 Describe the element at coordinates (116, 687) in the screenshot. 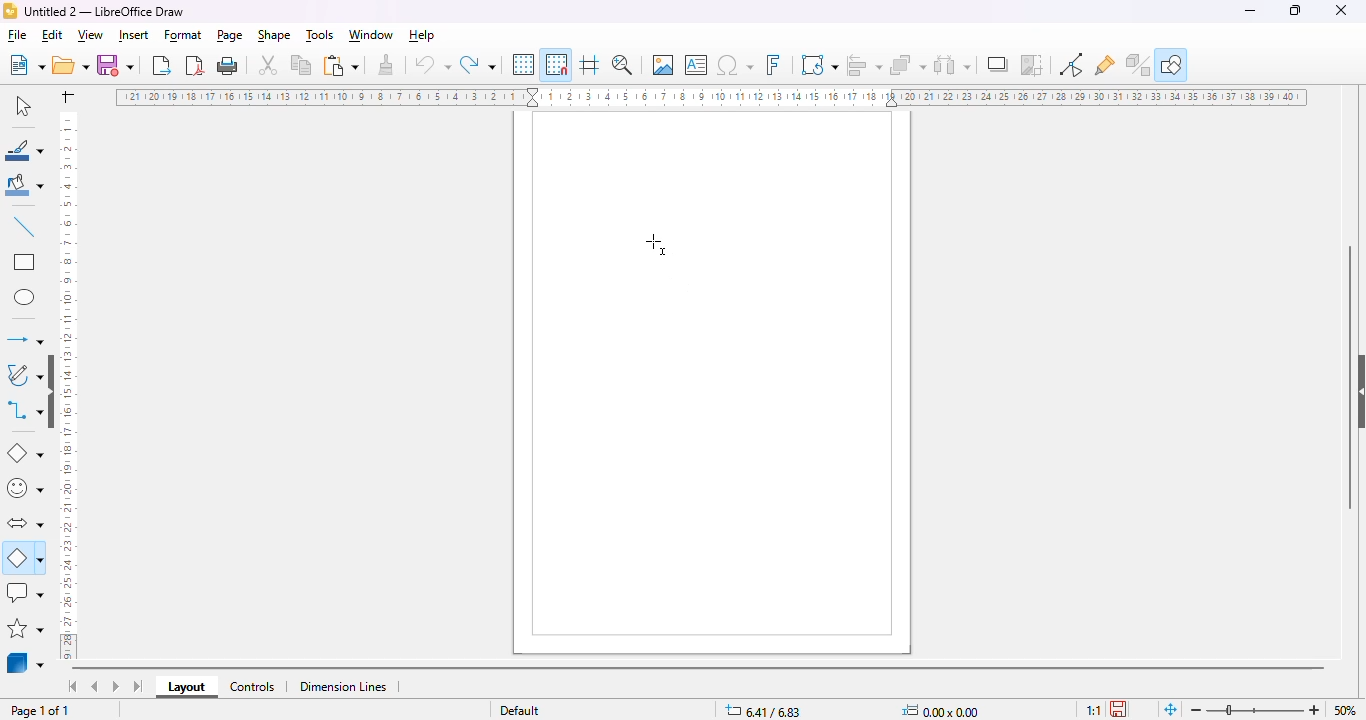

I see `scroll to next sheet` at that location.